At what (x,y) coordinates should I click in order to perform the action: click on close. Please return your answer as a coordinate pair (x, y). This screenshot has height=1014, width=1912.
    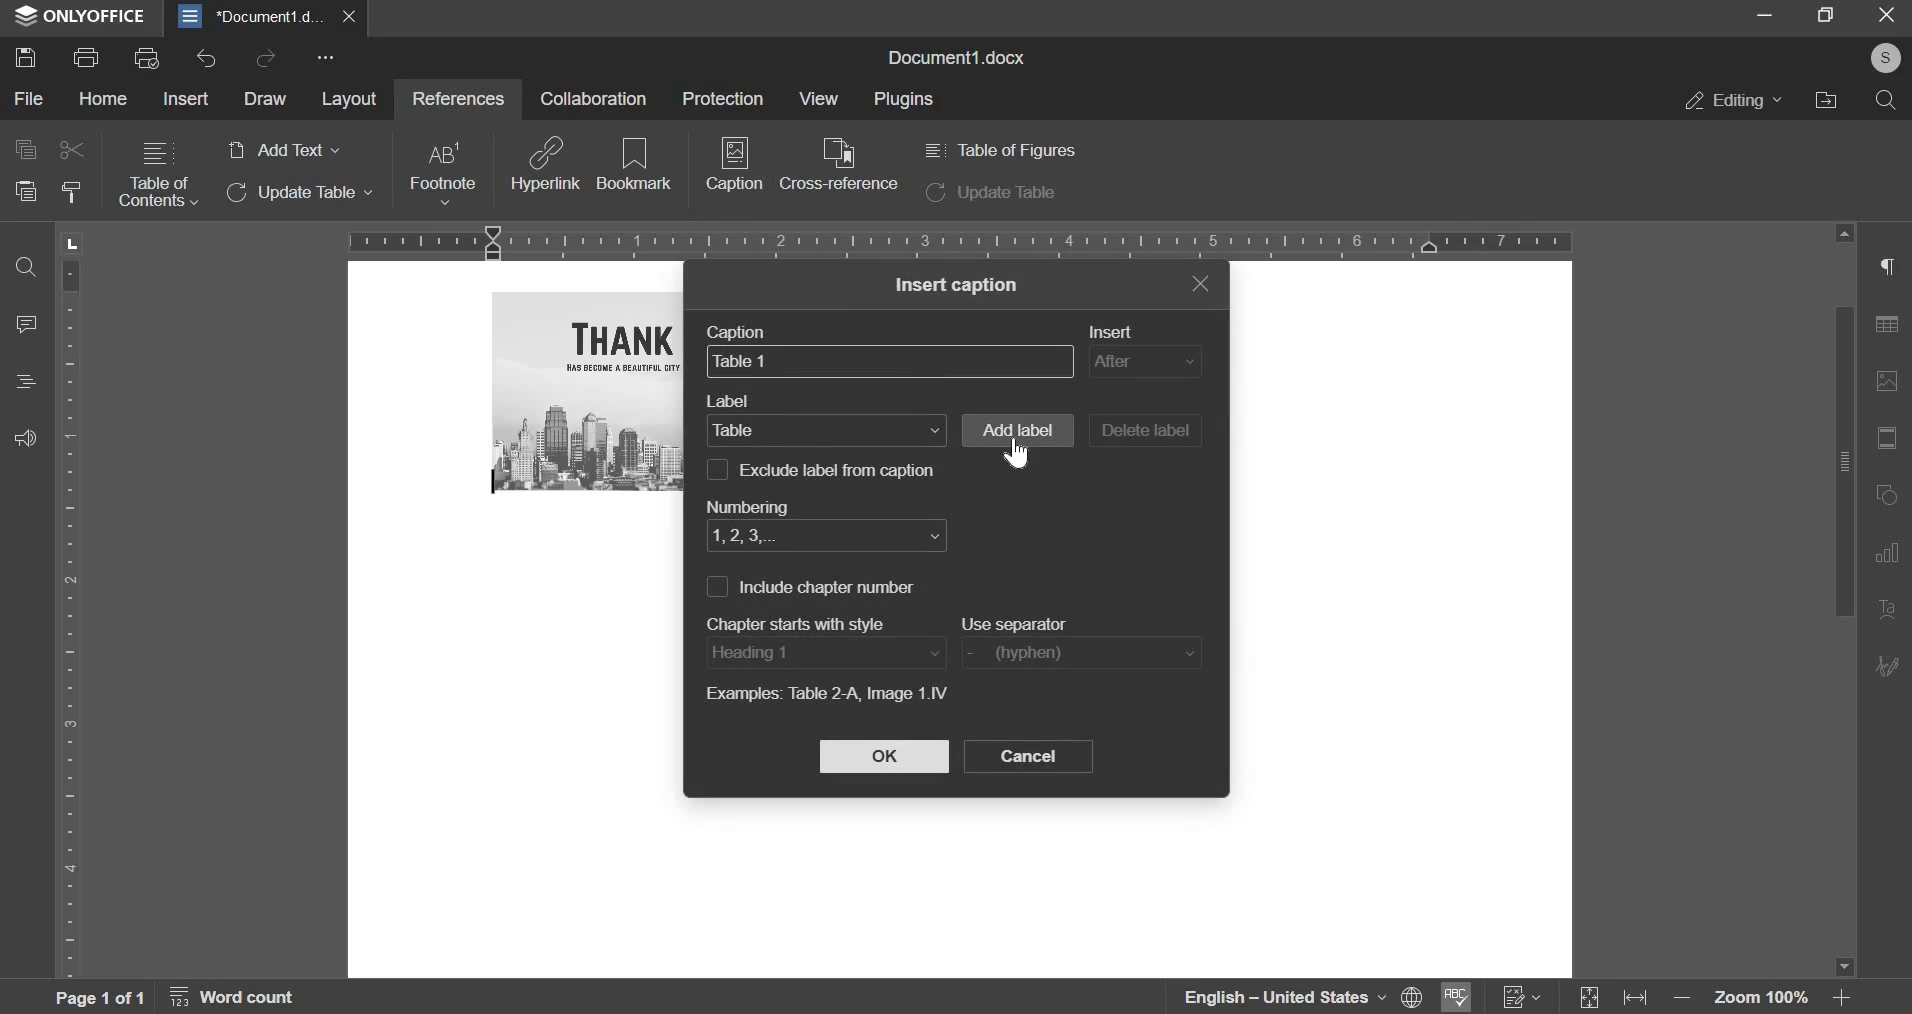
    Looking at the image, I should click on (354, 16).